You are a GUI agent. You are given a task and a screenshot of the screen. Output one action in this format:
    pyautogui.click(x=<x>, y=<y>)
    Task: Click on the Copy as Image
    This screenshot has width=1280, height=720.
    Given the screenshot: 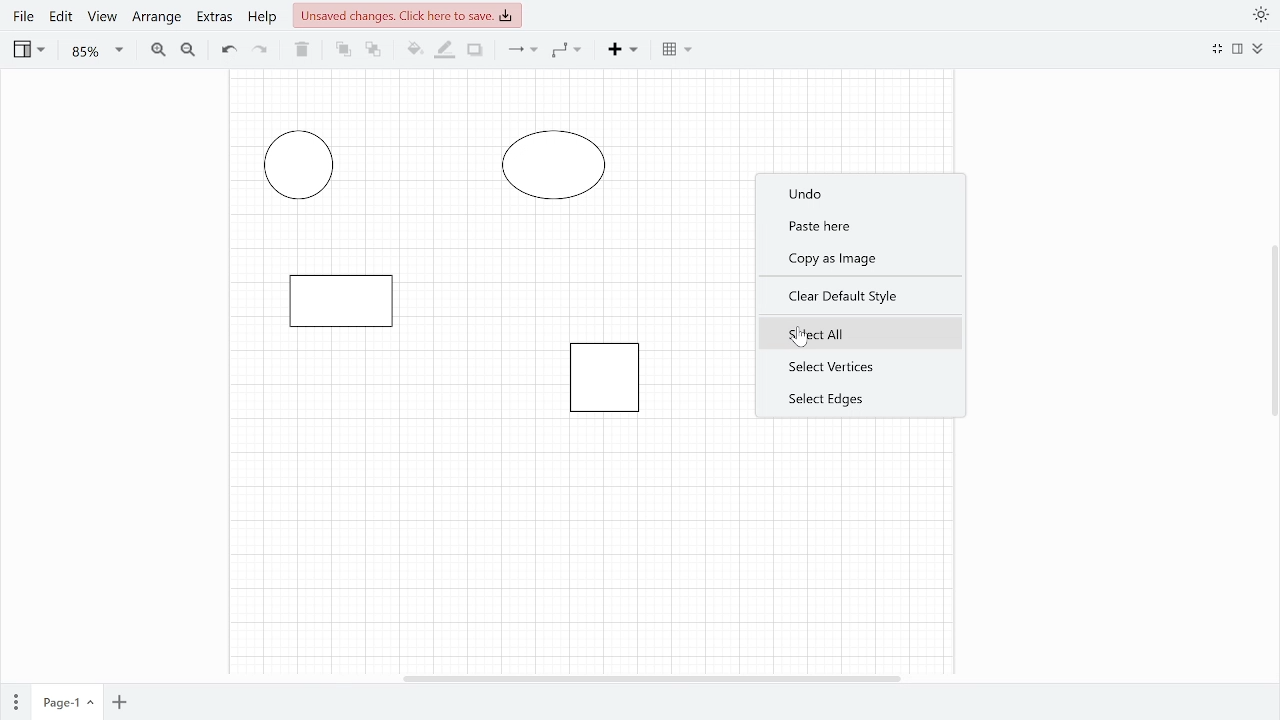 What is the action you would take?
    pyautogui.click(x=858, y=259)
    